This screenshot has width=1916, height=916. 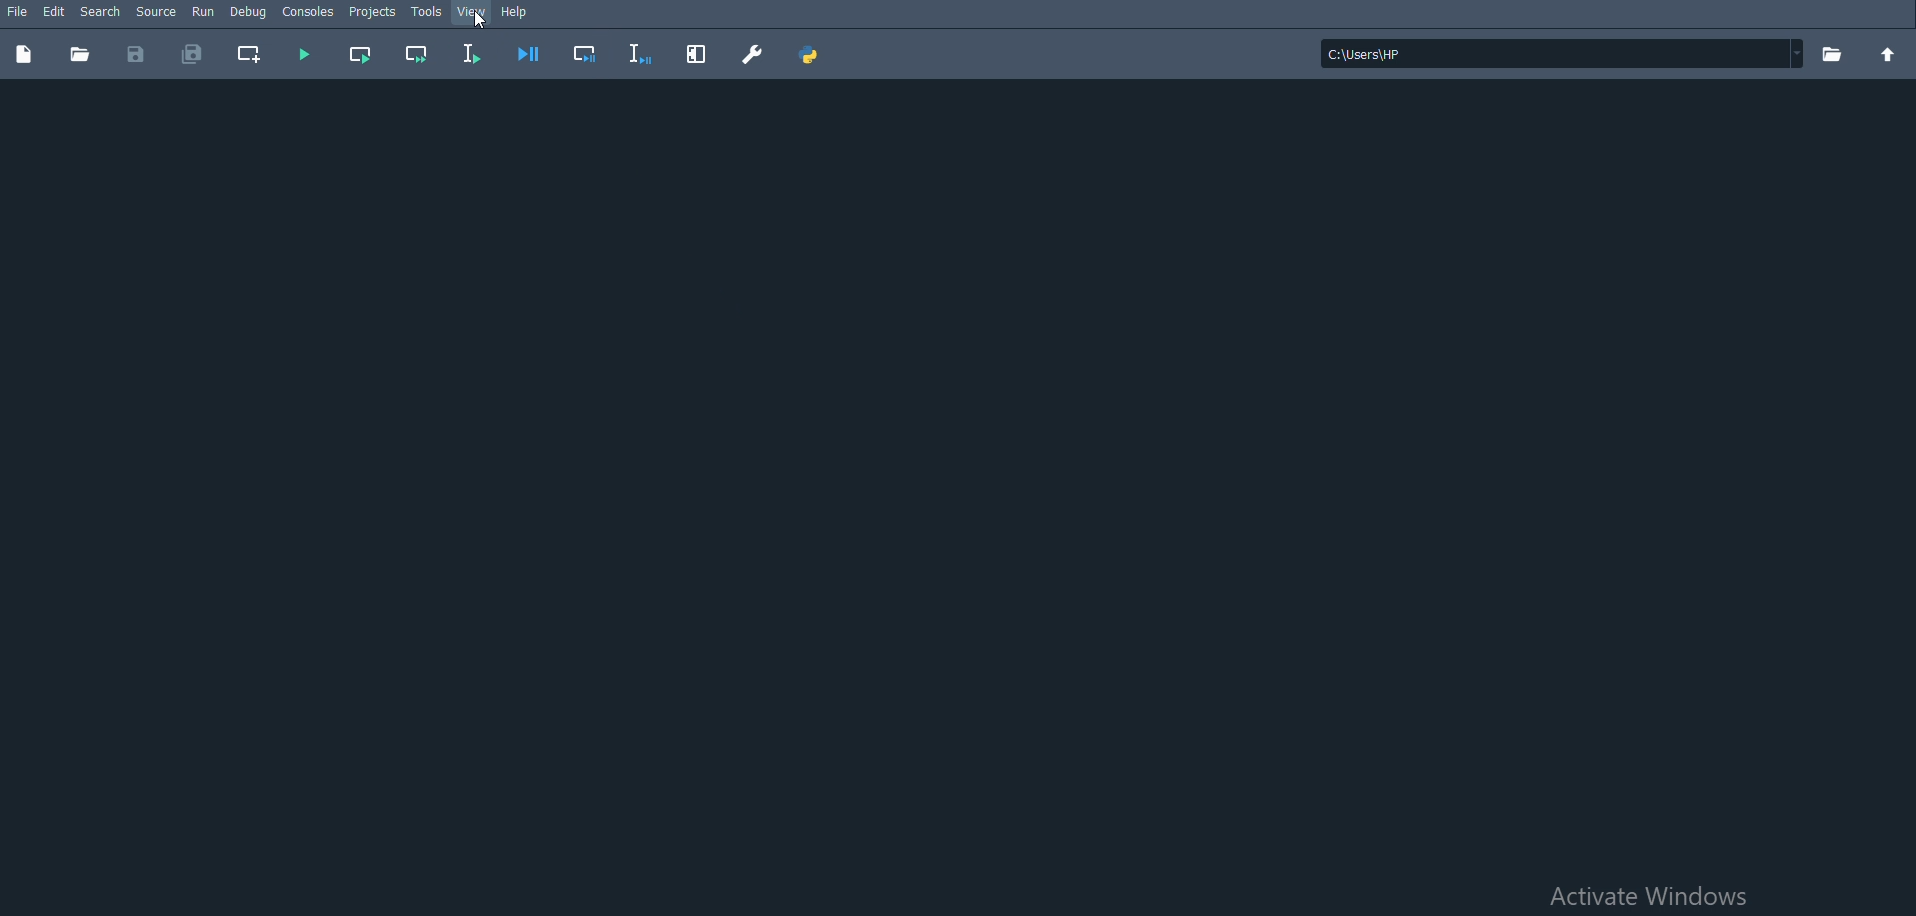 I want to click on Debug cell, so click(x=584, y=52).